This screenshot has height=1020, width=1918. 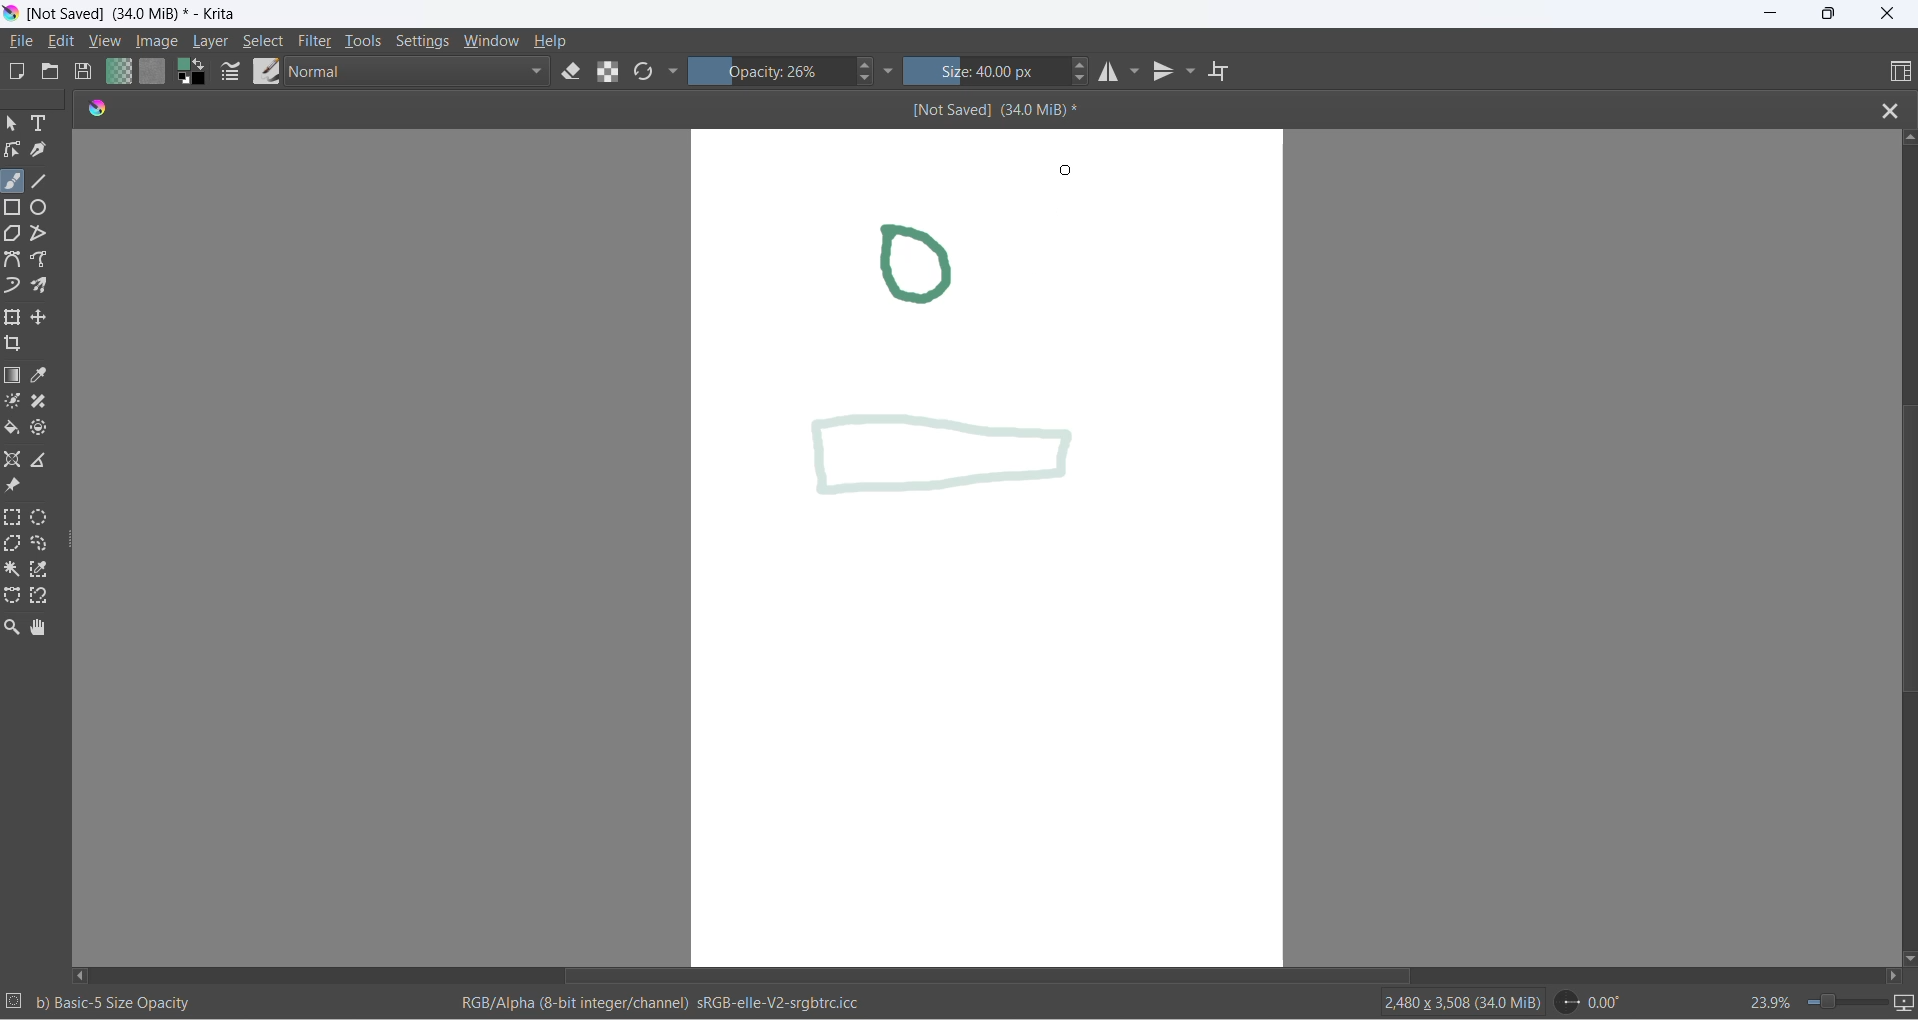 What do you see at coordinates (318, 43) in the screenshot?
I see `filters` at bounding box center [318, 43].